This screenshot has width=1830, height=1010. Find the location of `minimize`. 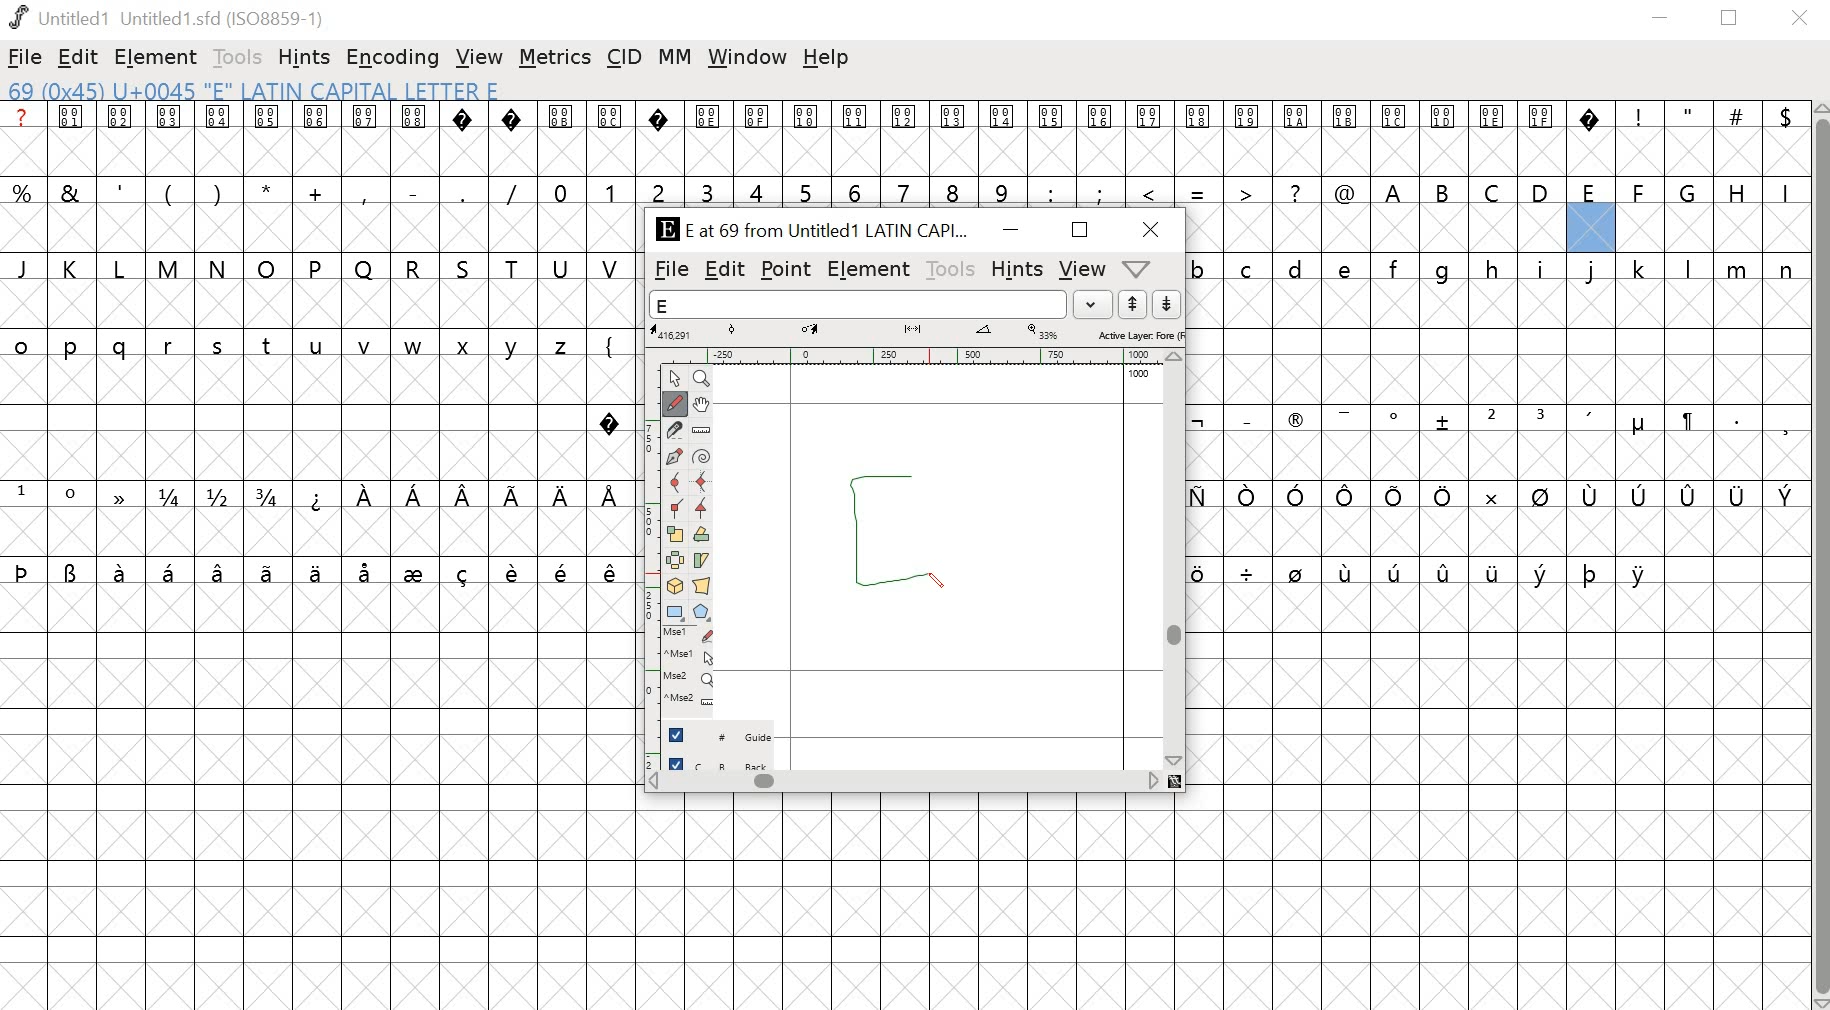

minimize is located at coordinates (1010, 232).